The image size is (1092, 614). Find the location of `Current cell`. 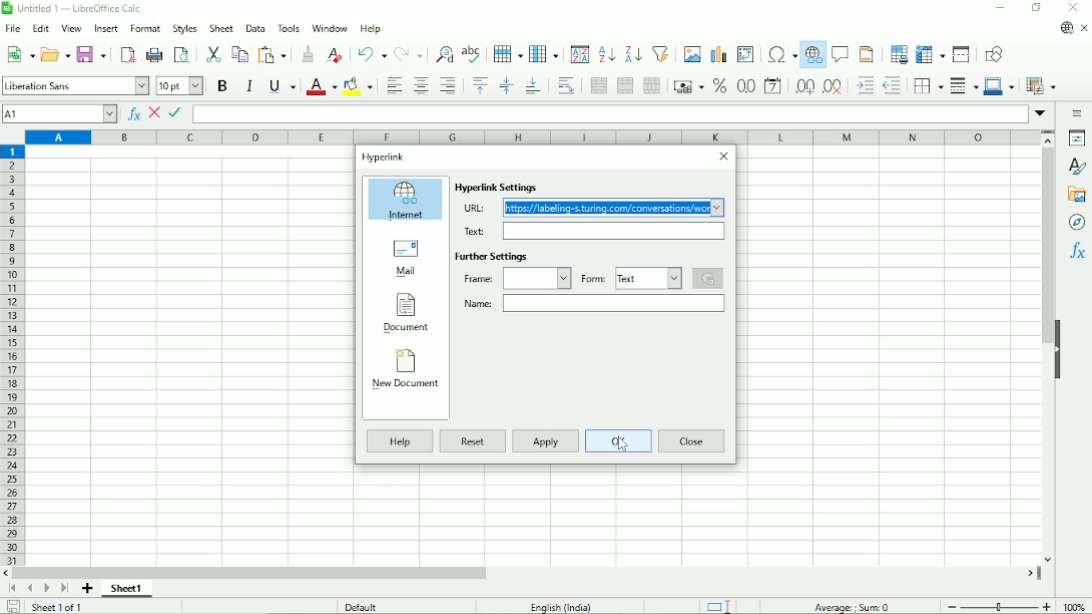

Current cell is located at coordinates (60, 114).